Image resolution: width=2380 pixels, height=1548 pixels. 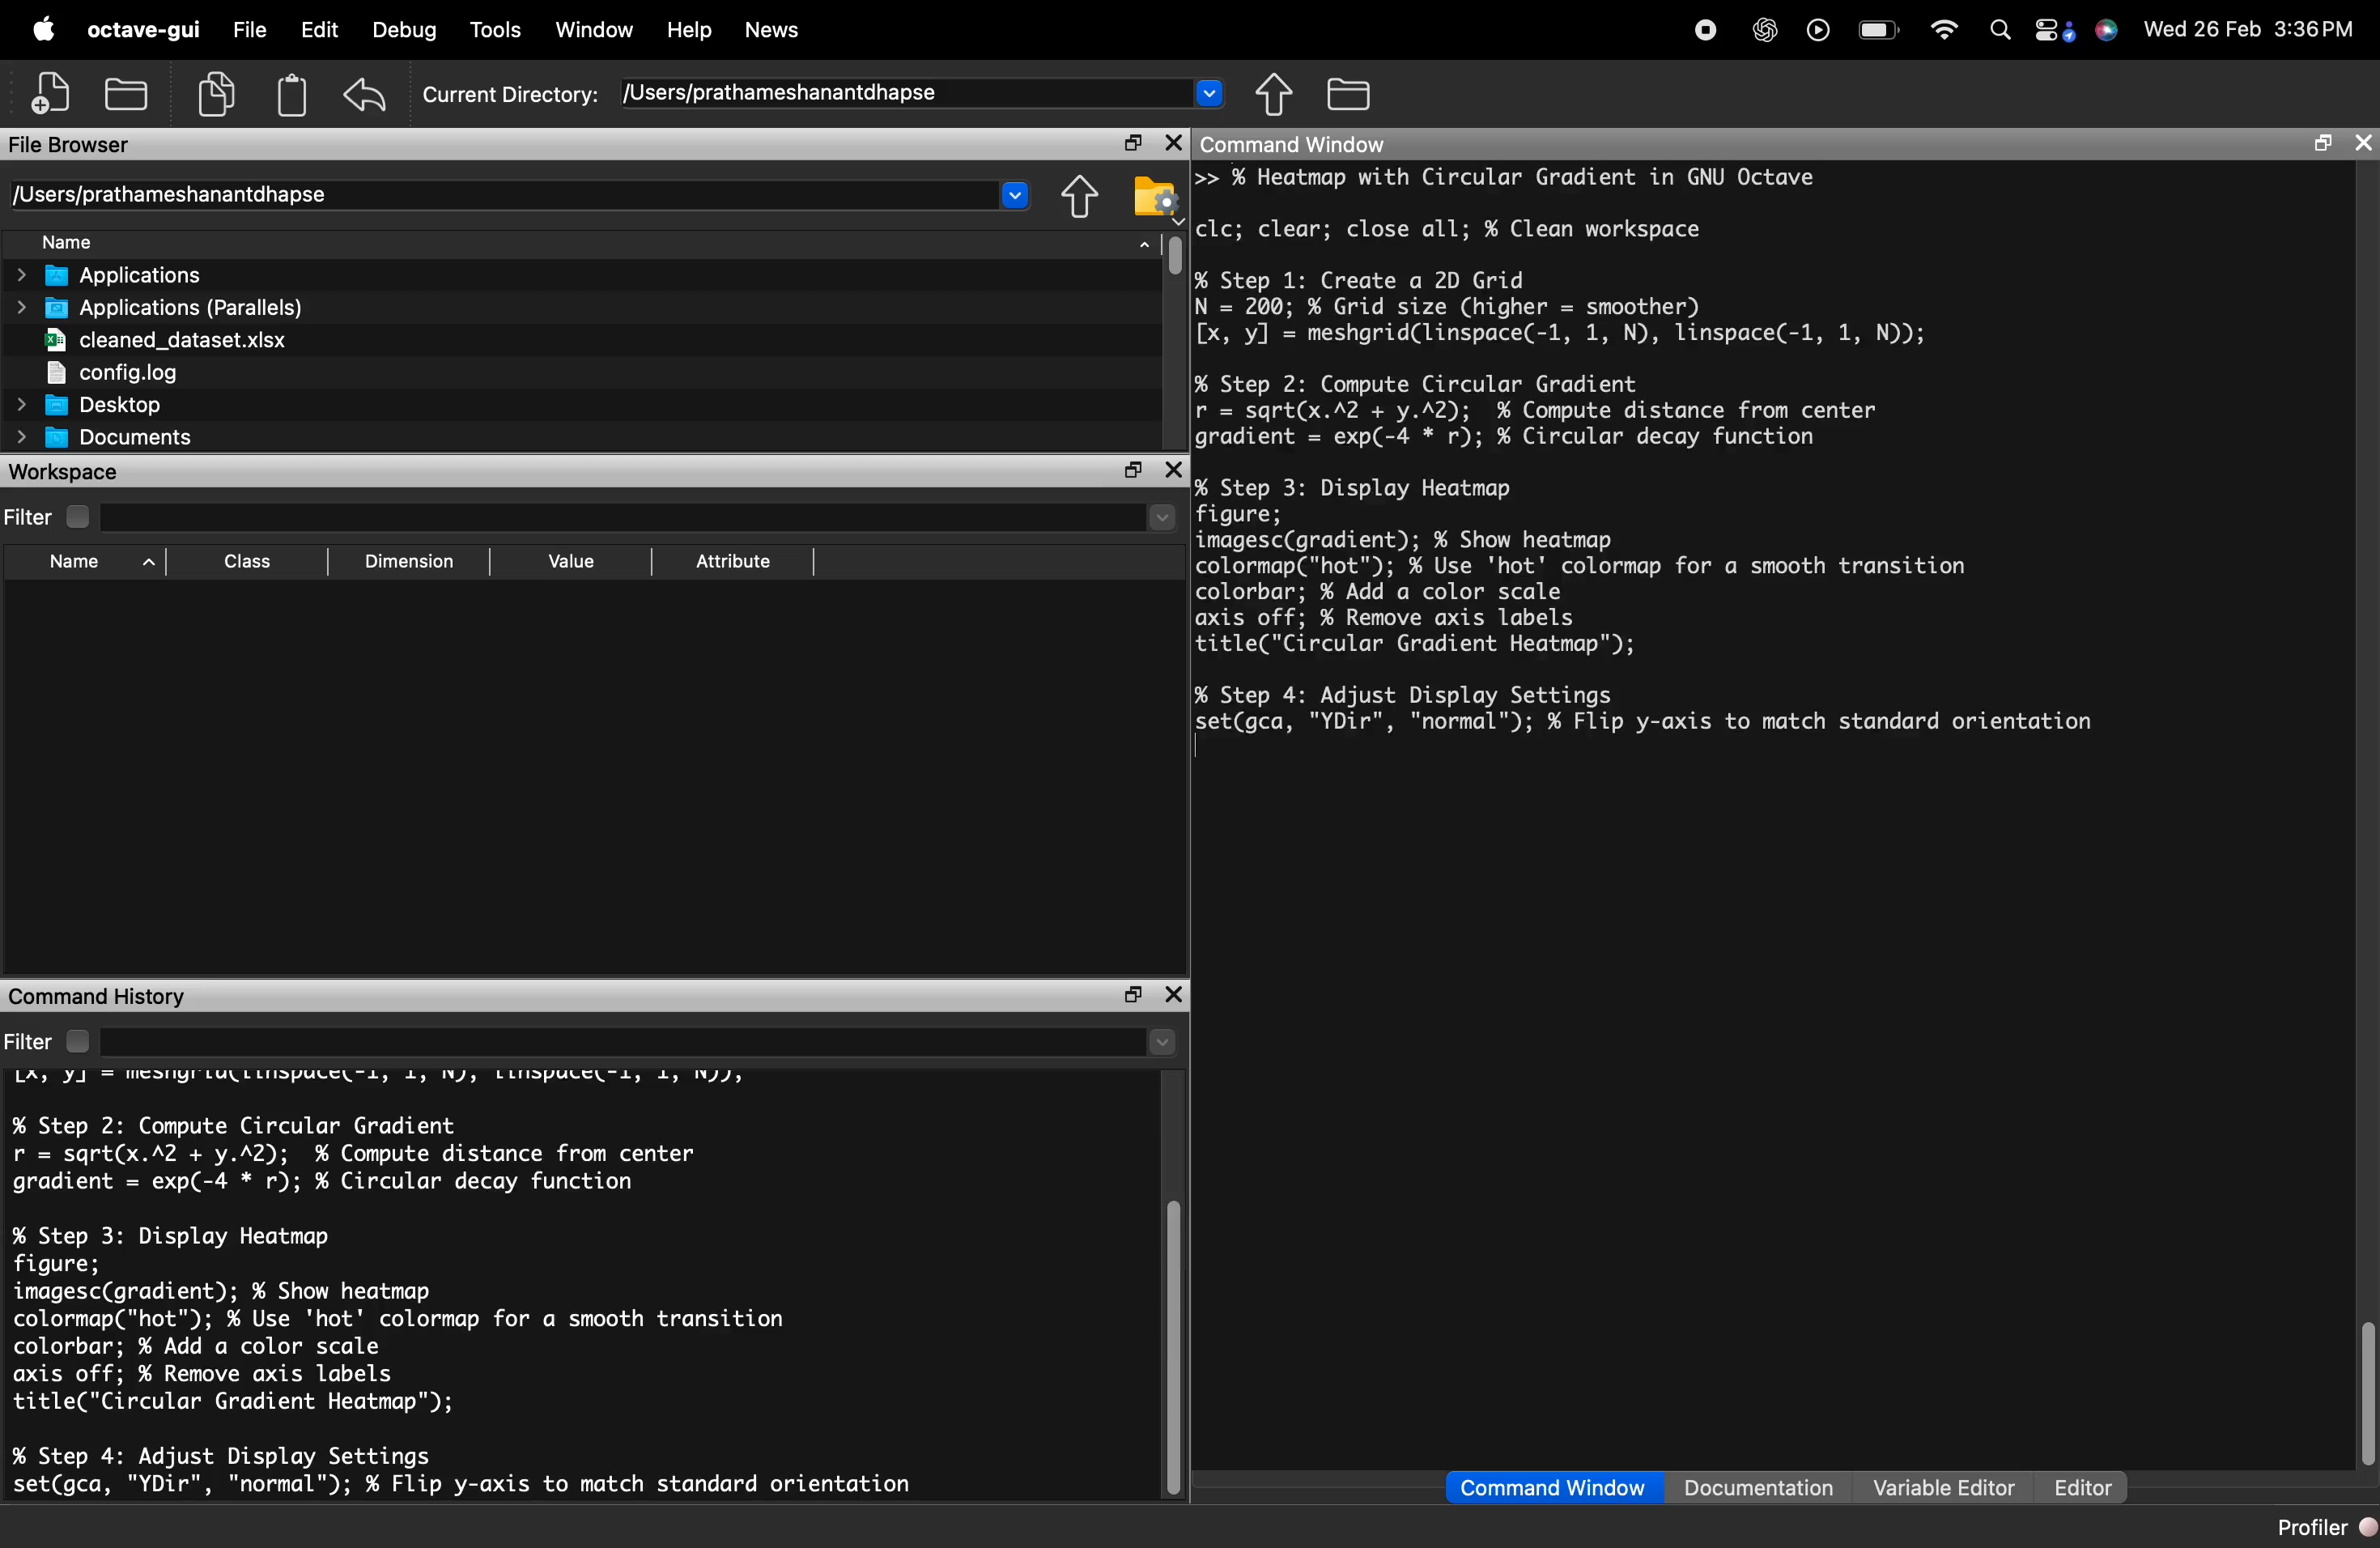 I want to click on Desktop, so click(x=115, y=404).